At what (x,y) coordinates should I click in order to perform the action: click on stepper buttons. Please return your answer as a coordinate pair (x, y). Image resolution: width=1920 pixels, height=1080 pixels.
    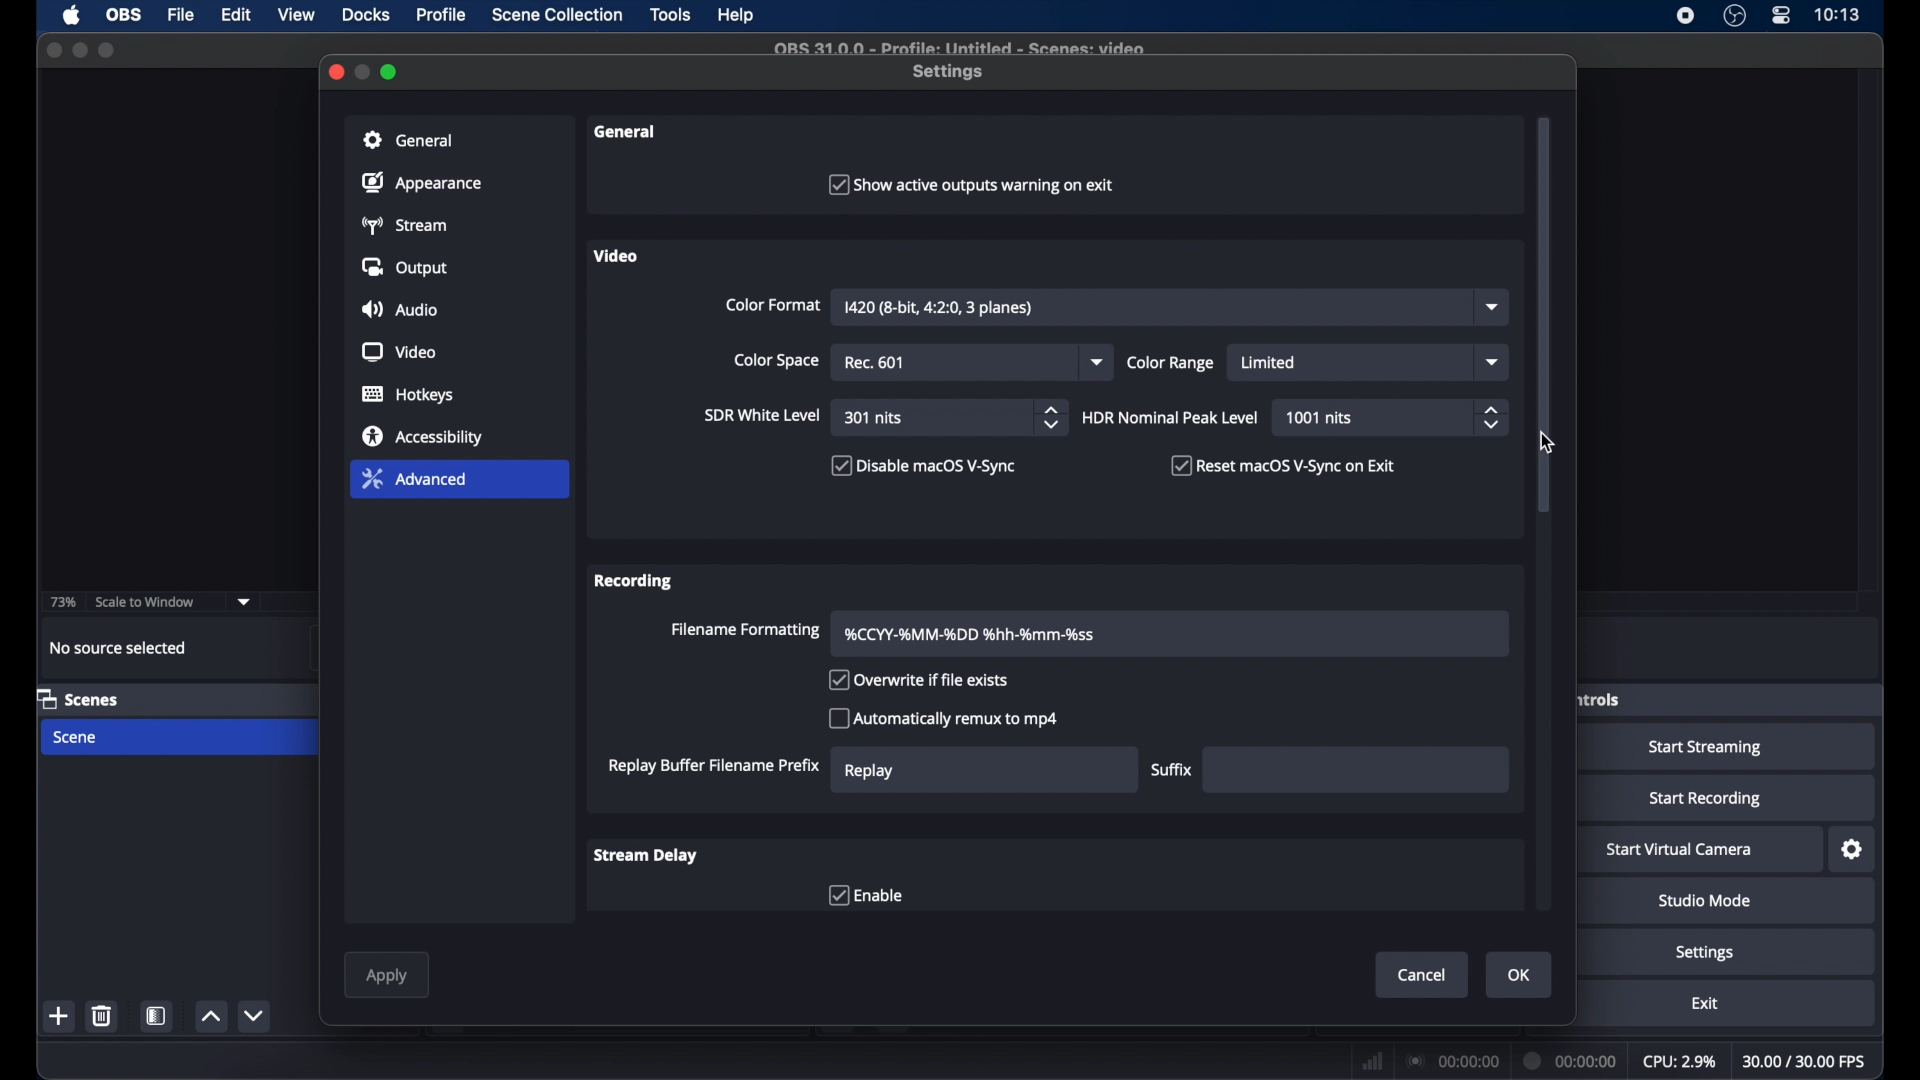
    Looking at the image, I should click on (1051, 417).